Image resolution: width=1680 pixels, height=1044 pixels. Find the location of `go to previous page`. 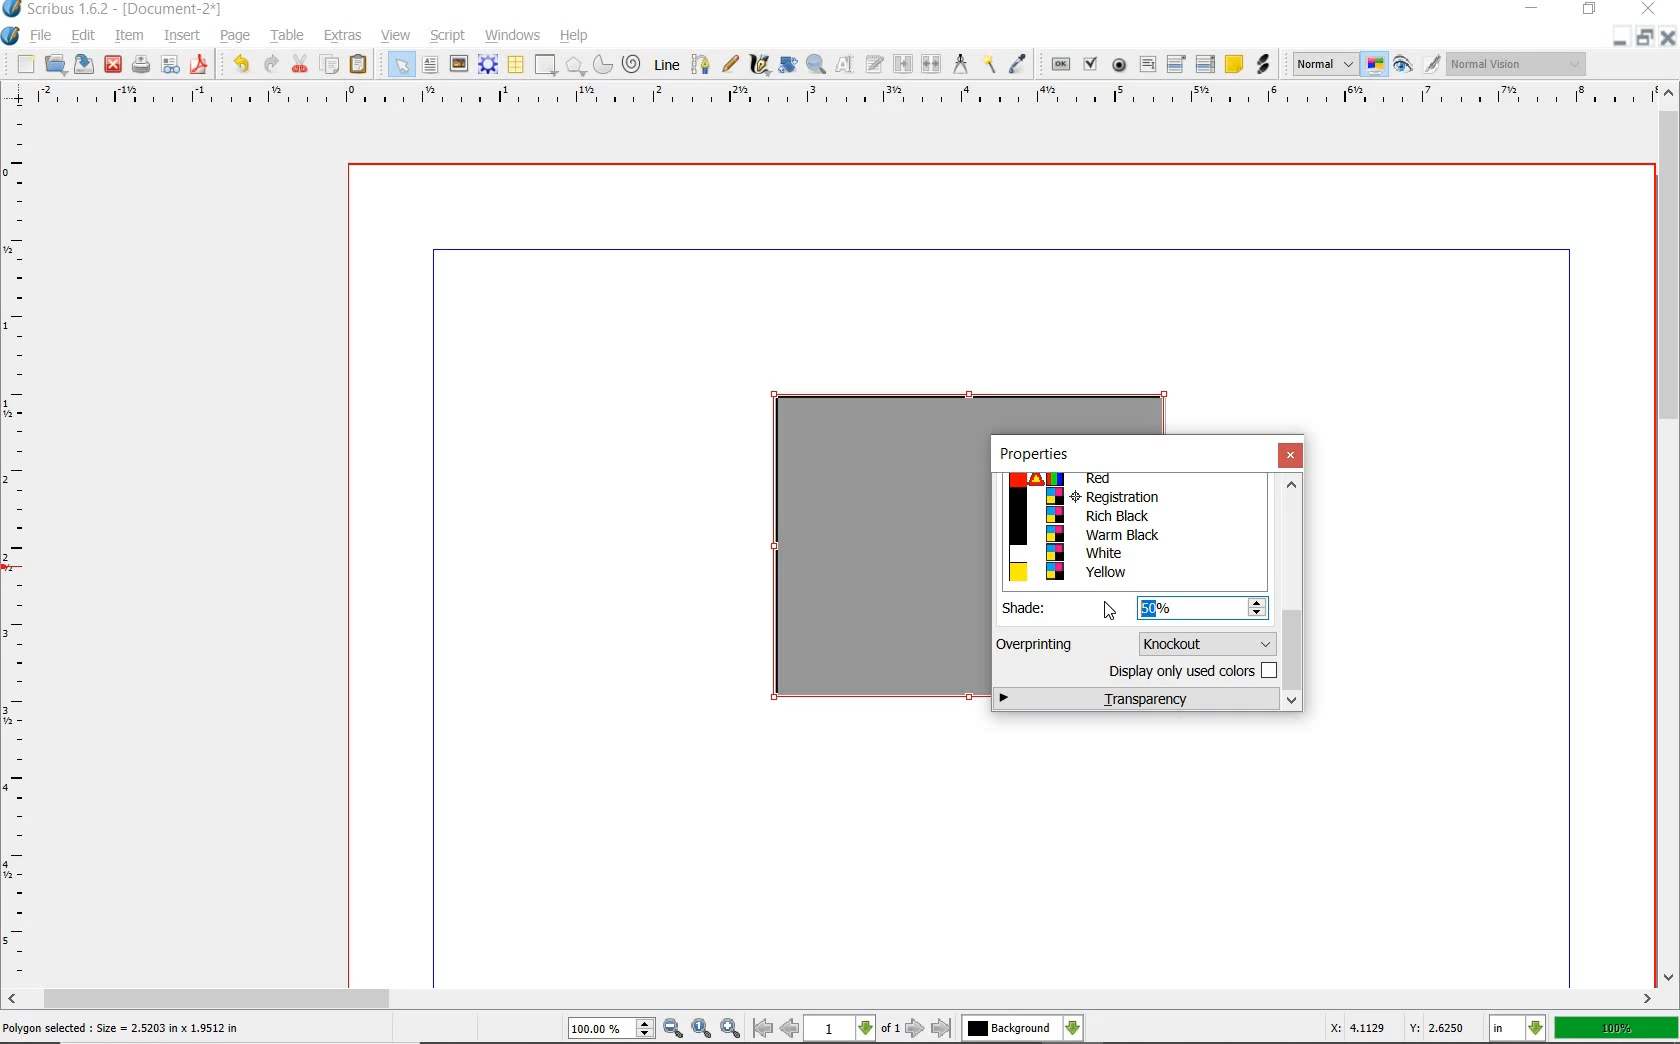

go to previous page is located at coordinates (790, 1029).